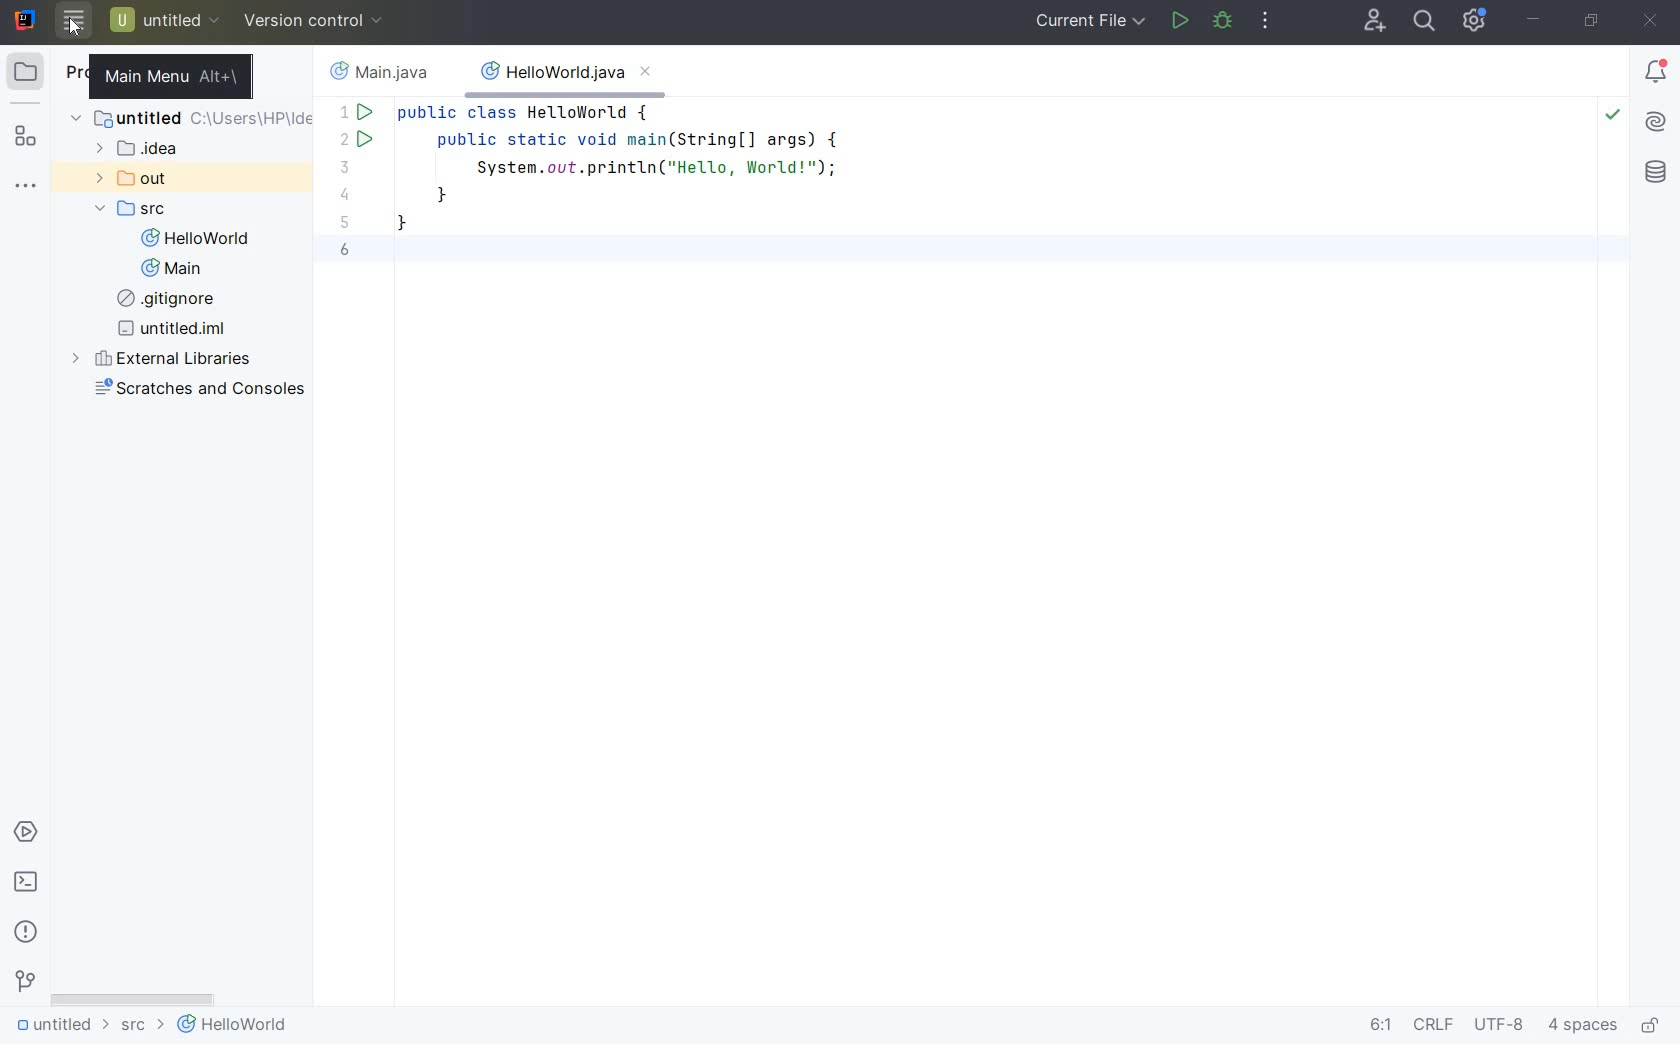  What do you see at coordinates (173, 330) in the screenshot?
I see `untitled` at bounding box center [173, 330].